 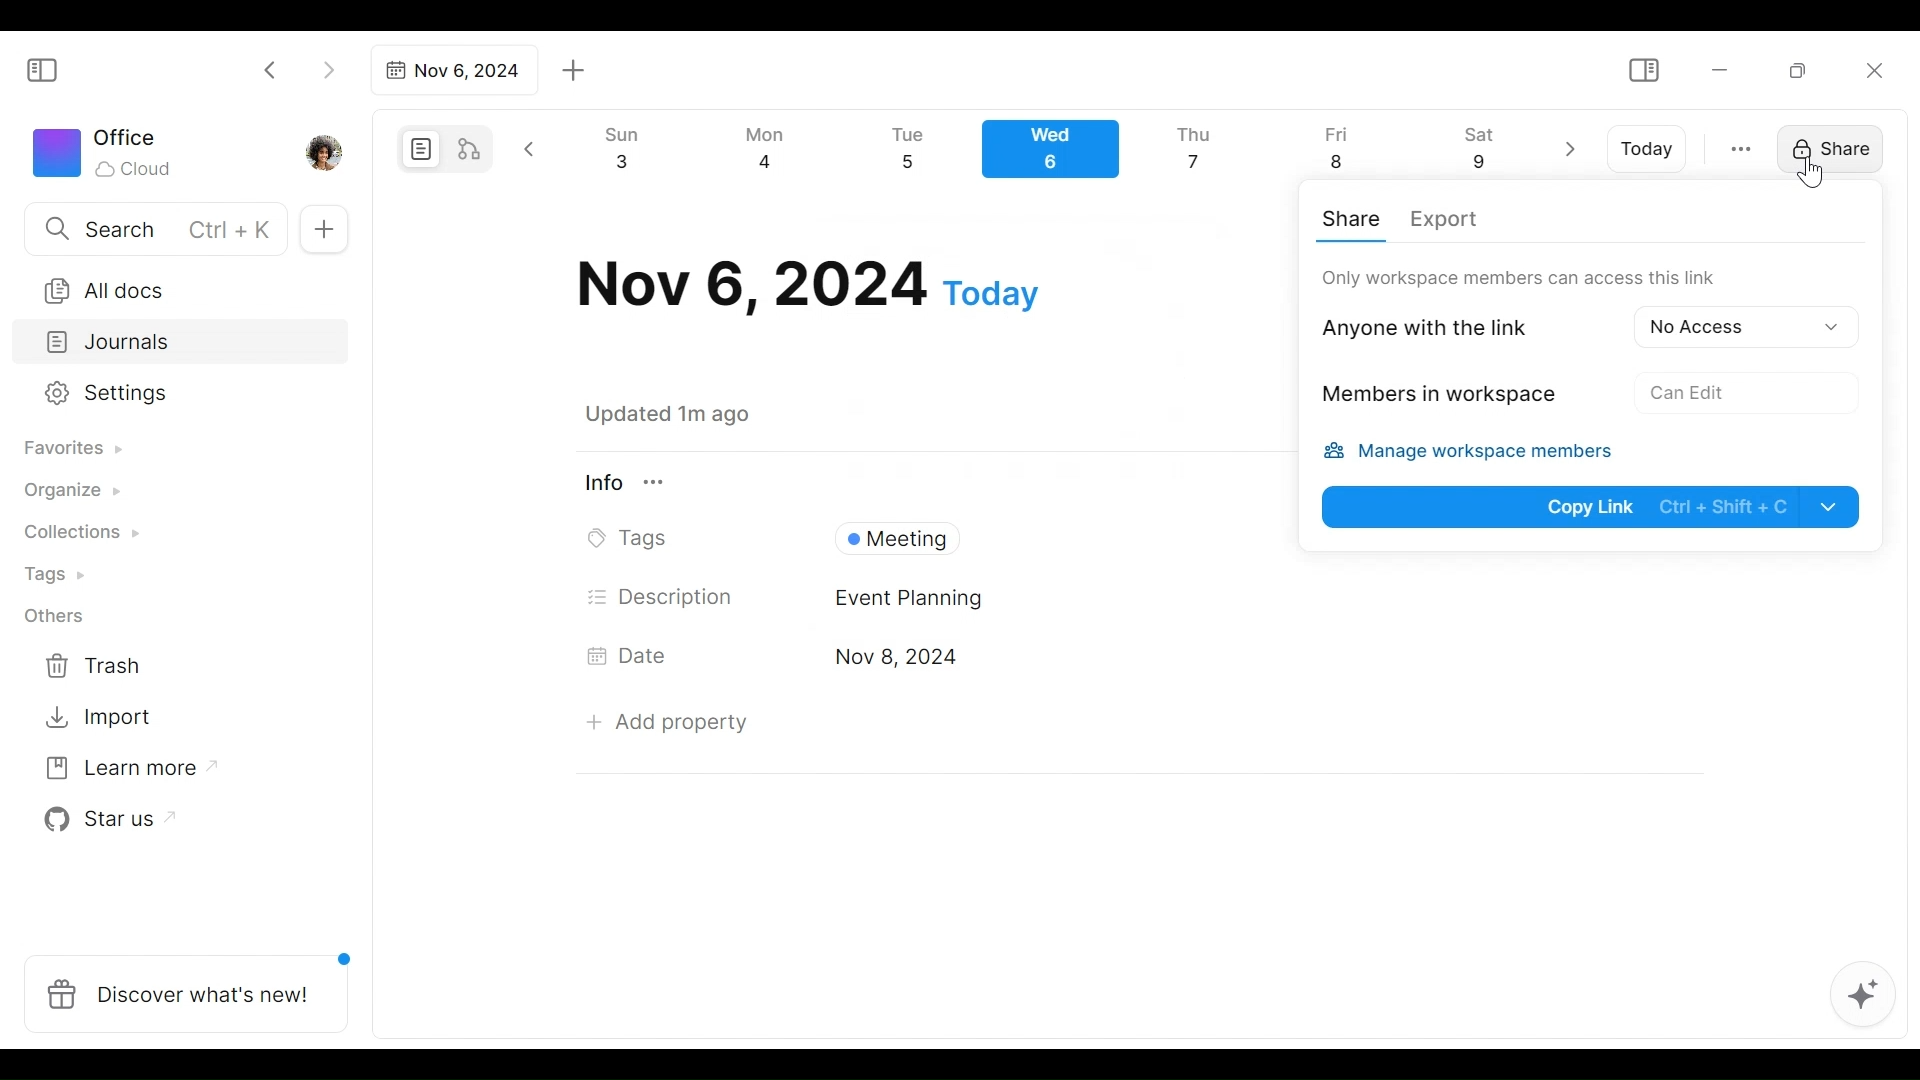 I want to click on Others, so click(x=55, y=616).